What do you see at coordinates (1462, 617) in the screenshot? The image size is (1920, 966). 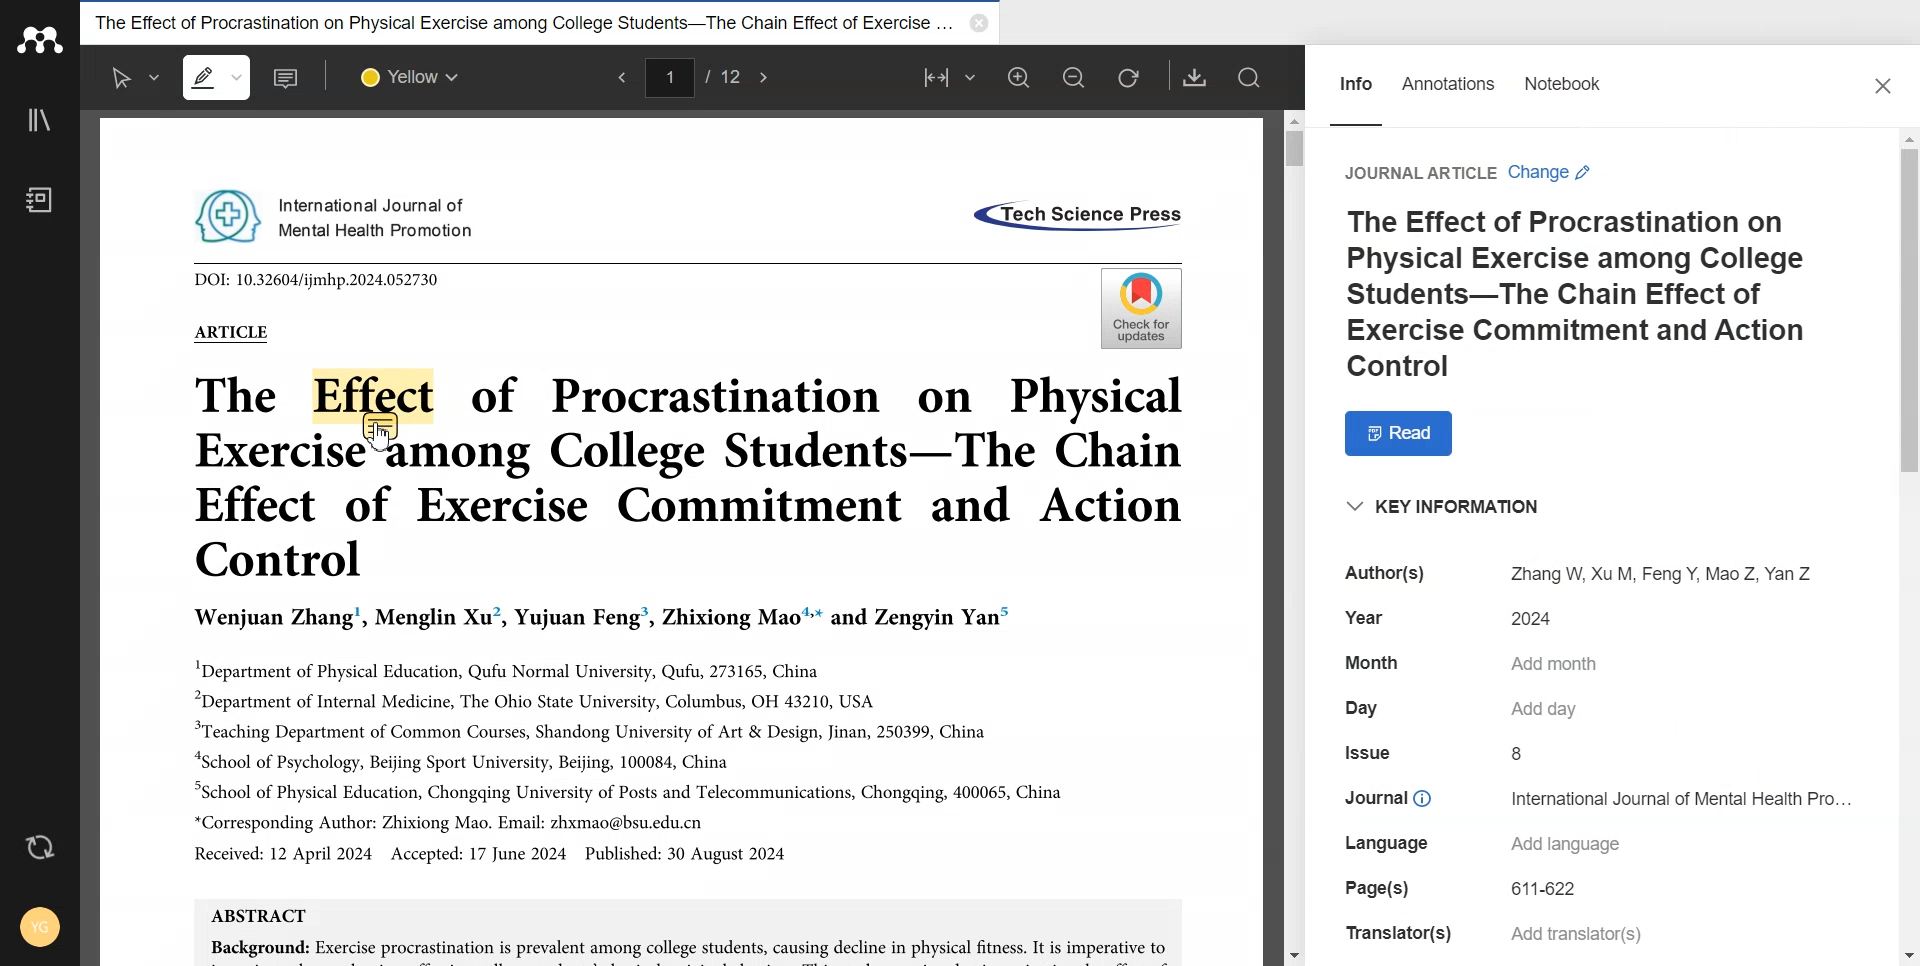 I see `Year 2024` at bounding box center [1462, 617].